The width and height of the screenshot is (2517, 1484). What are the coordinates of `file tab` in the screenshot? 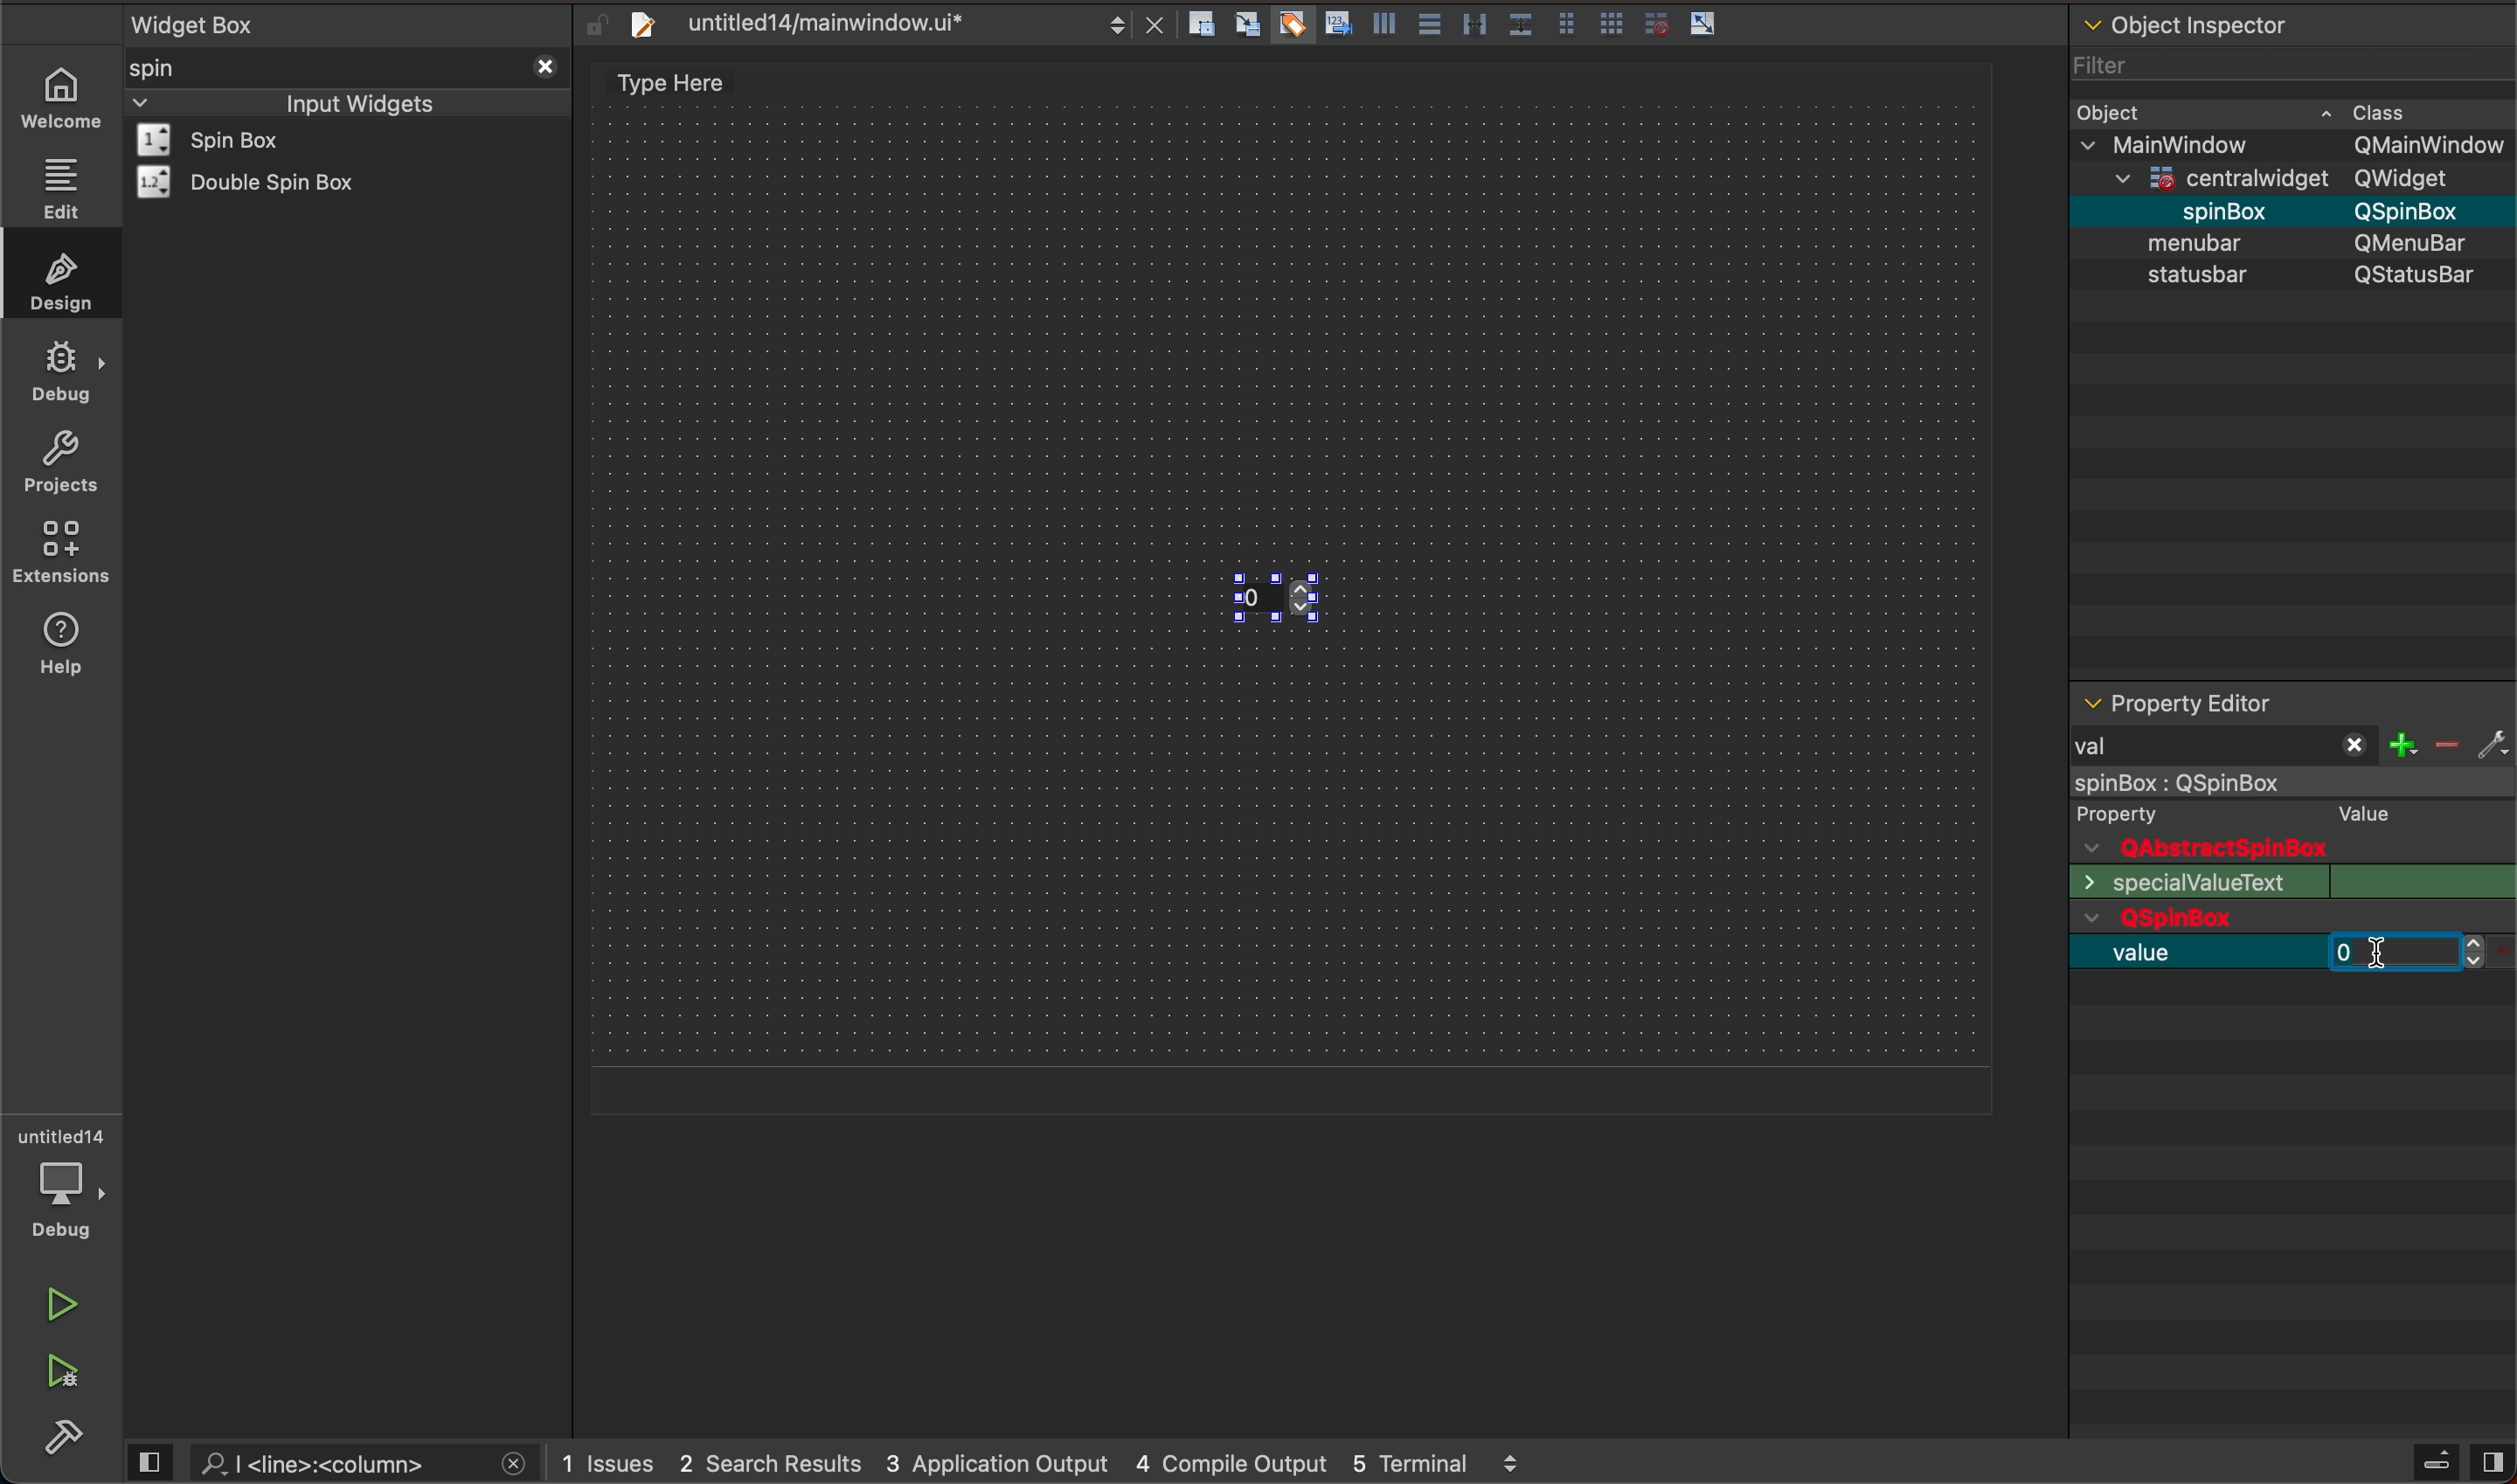 It's located at (874, 23).